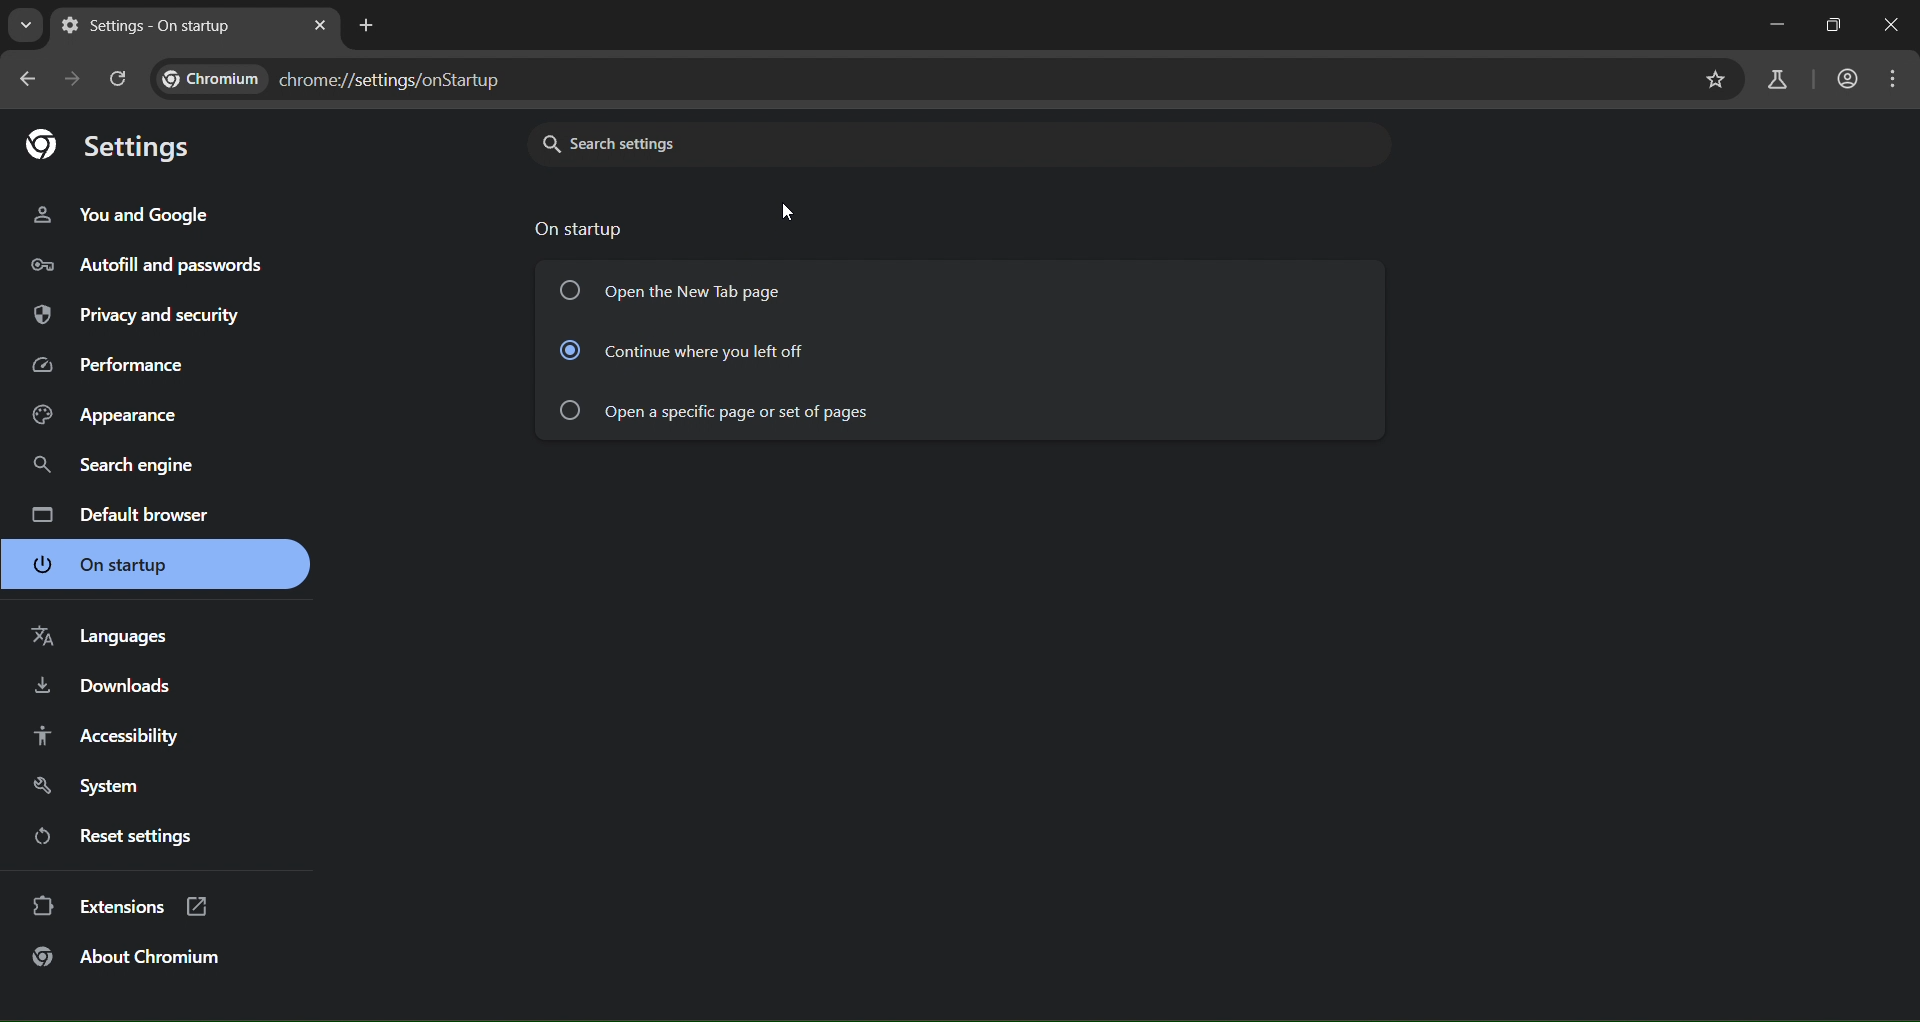  What do you see at coordinates (112, 147) in the screenshot?
I see `settings` at bounding box center [112, 147].